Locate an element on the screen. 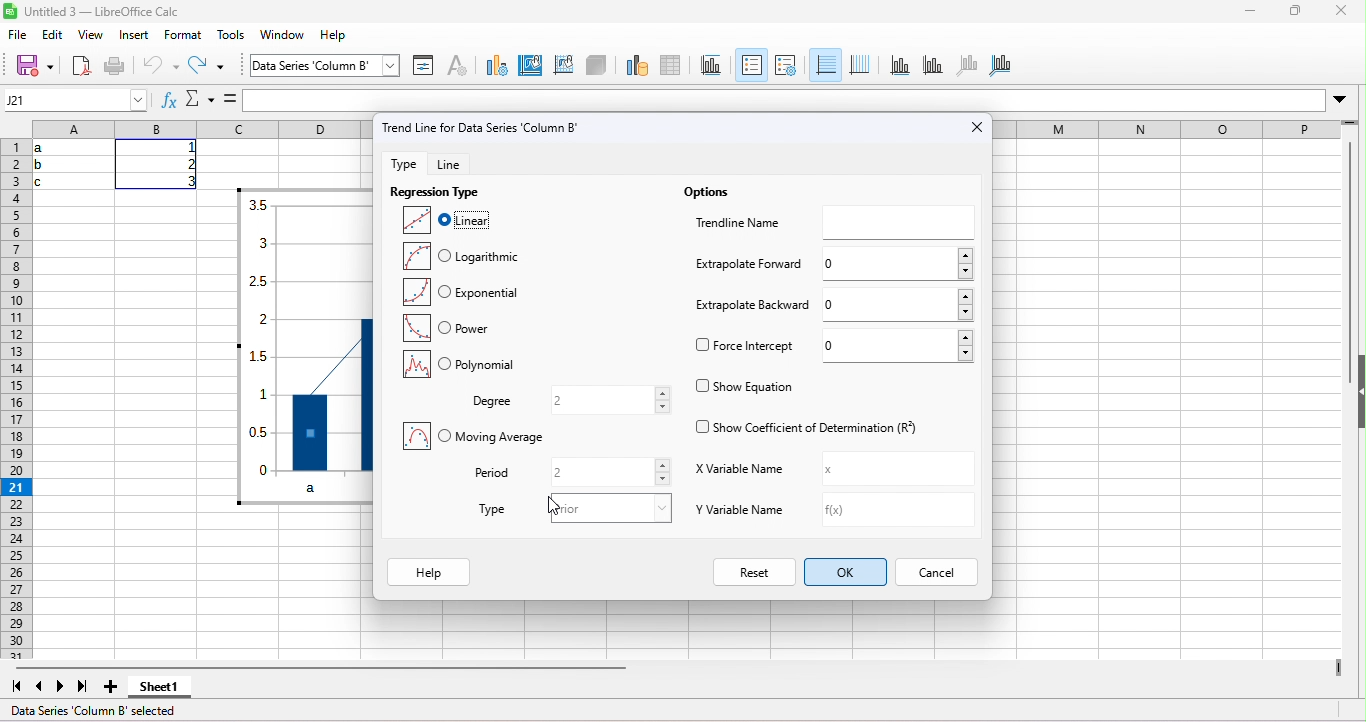  scroll to first sheet is located at coordinates (12, 685).